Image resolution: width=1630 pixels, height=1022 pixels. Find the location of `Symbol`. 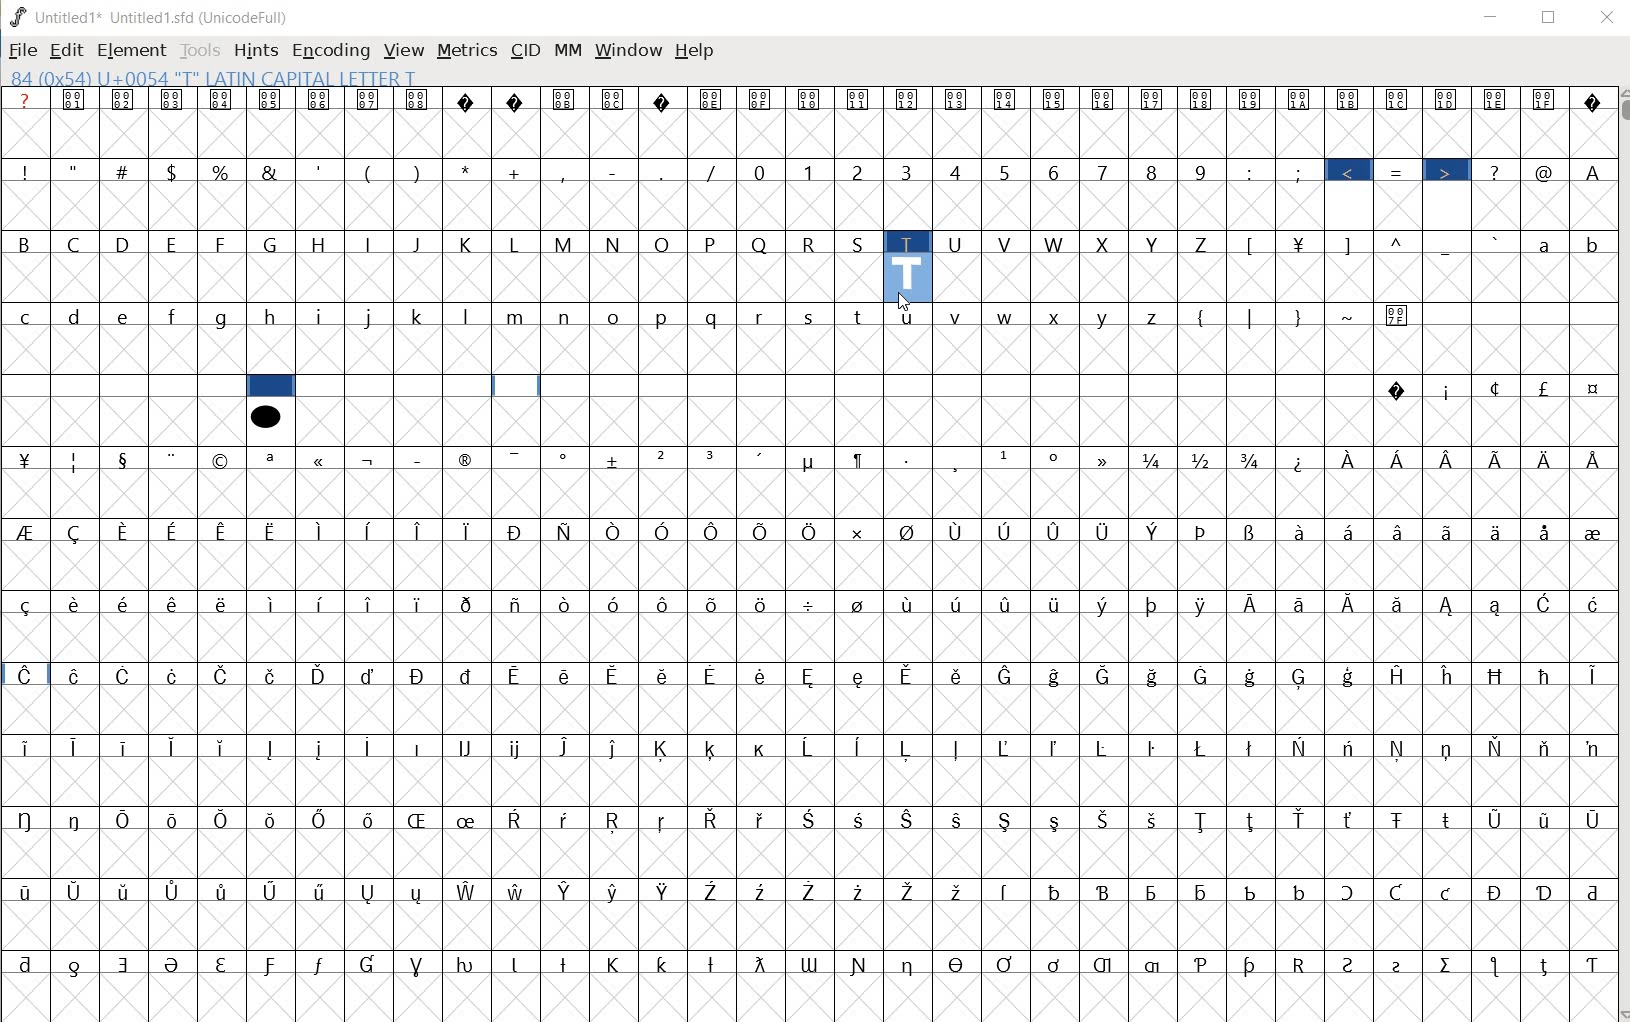

Symbol is located at coordinates (1499, 748).